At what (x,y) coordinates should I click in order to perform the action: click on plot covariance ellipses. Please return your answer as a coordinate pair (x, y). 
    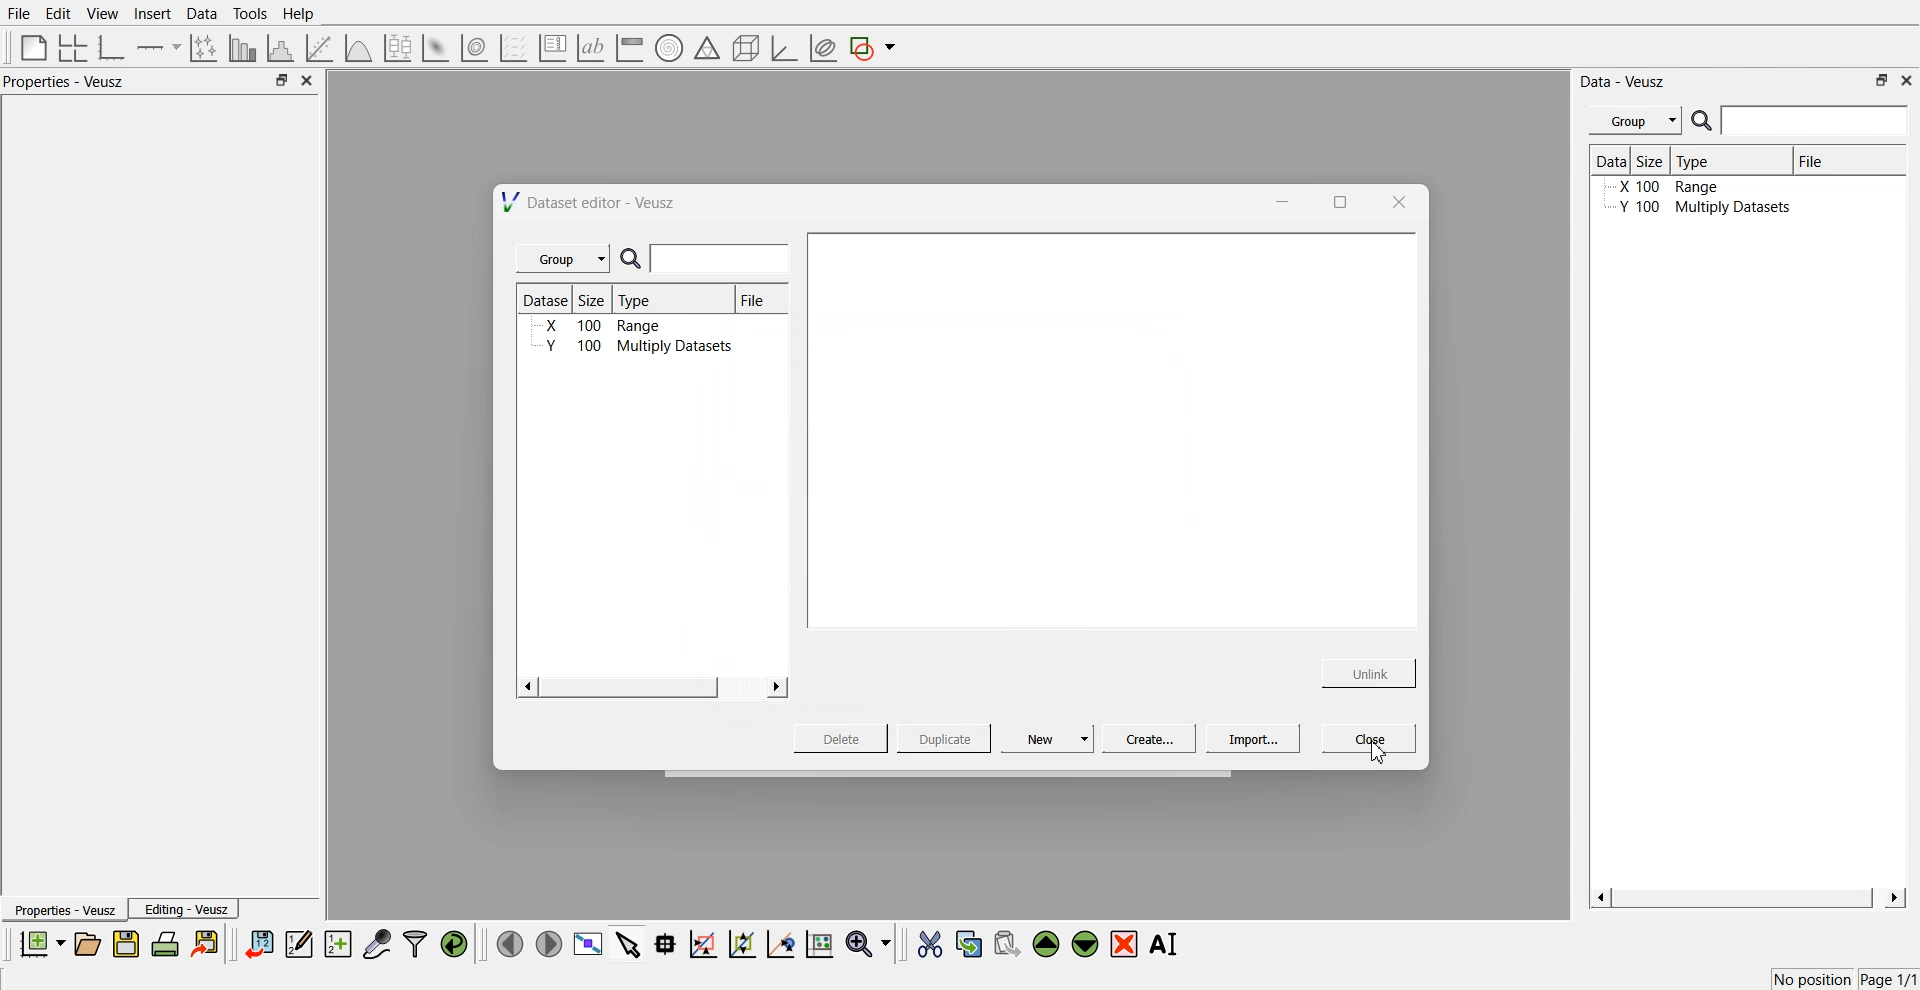
    Looking at the image, I should click on (822, 49).